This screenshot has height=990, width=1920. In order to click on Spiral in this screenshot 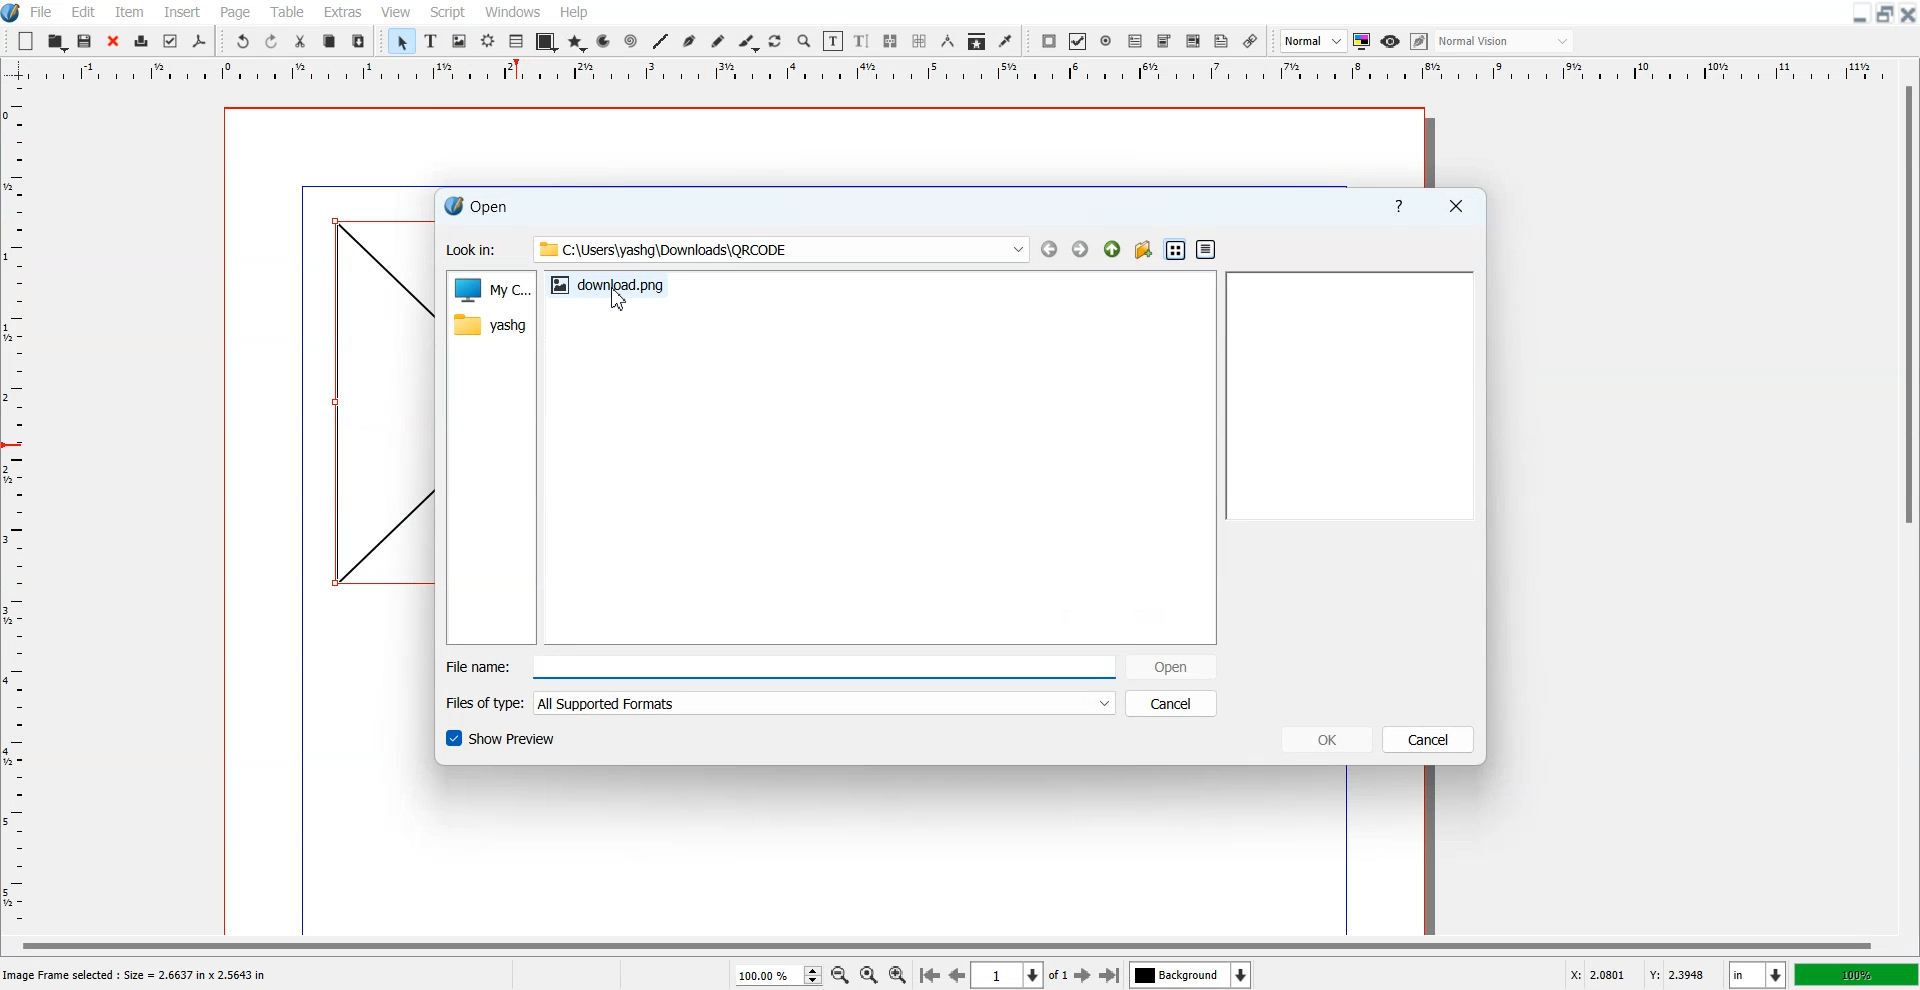, I will do `click(630, 40)`.